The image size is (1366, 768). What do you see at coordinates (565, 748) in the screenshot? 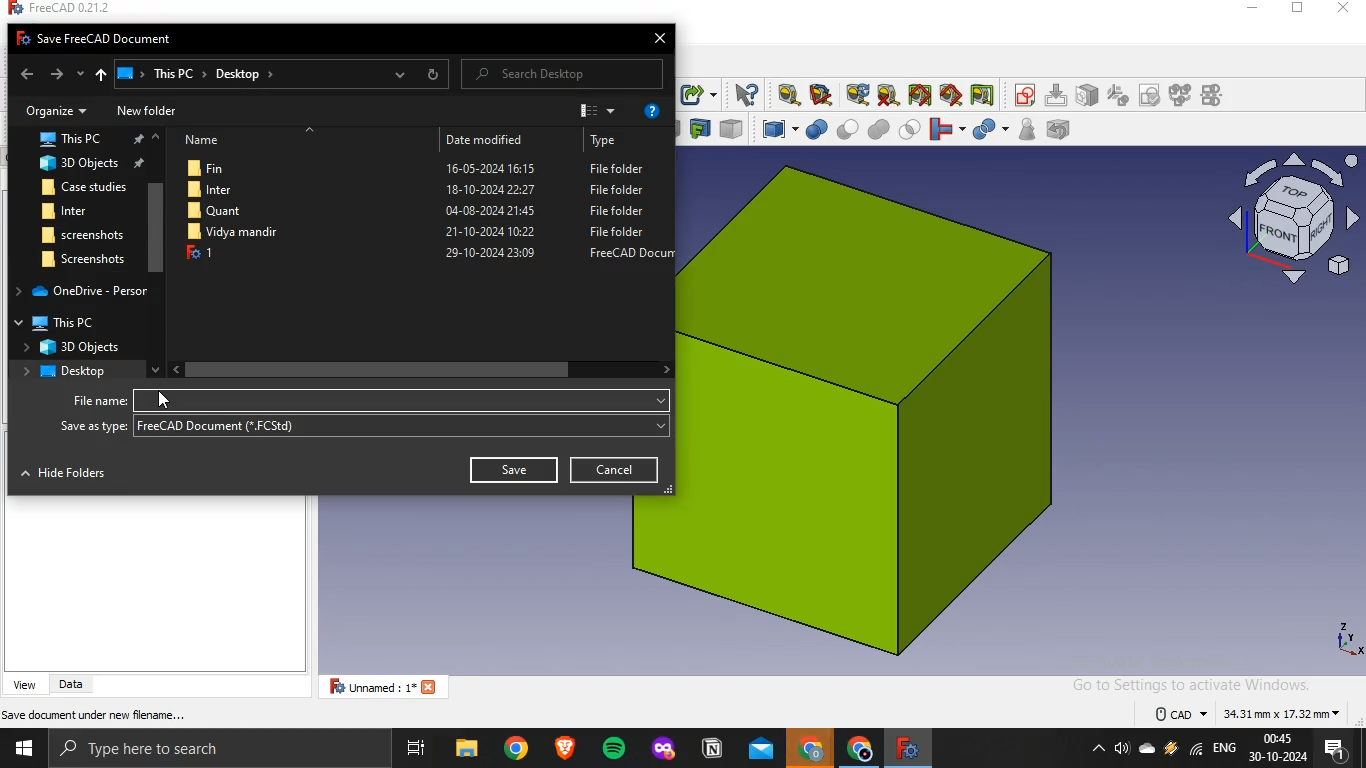
I see `brave` at bounding box center [565, 748].